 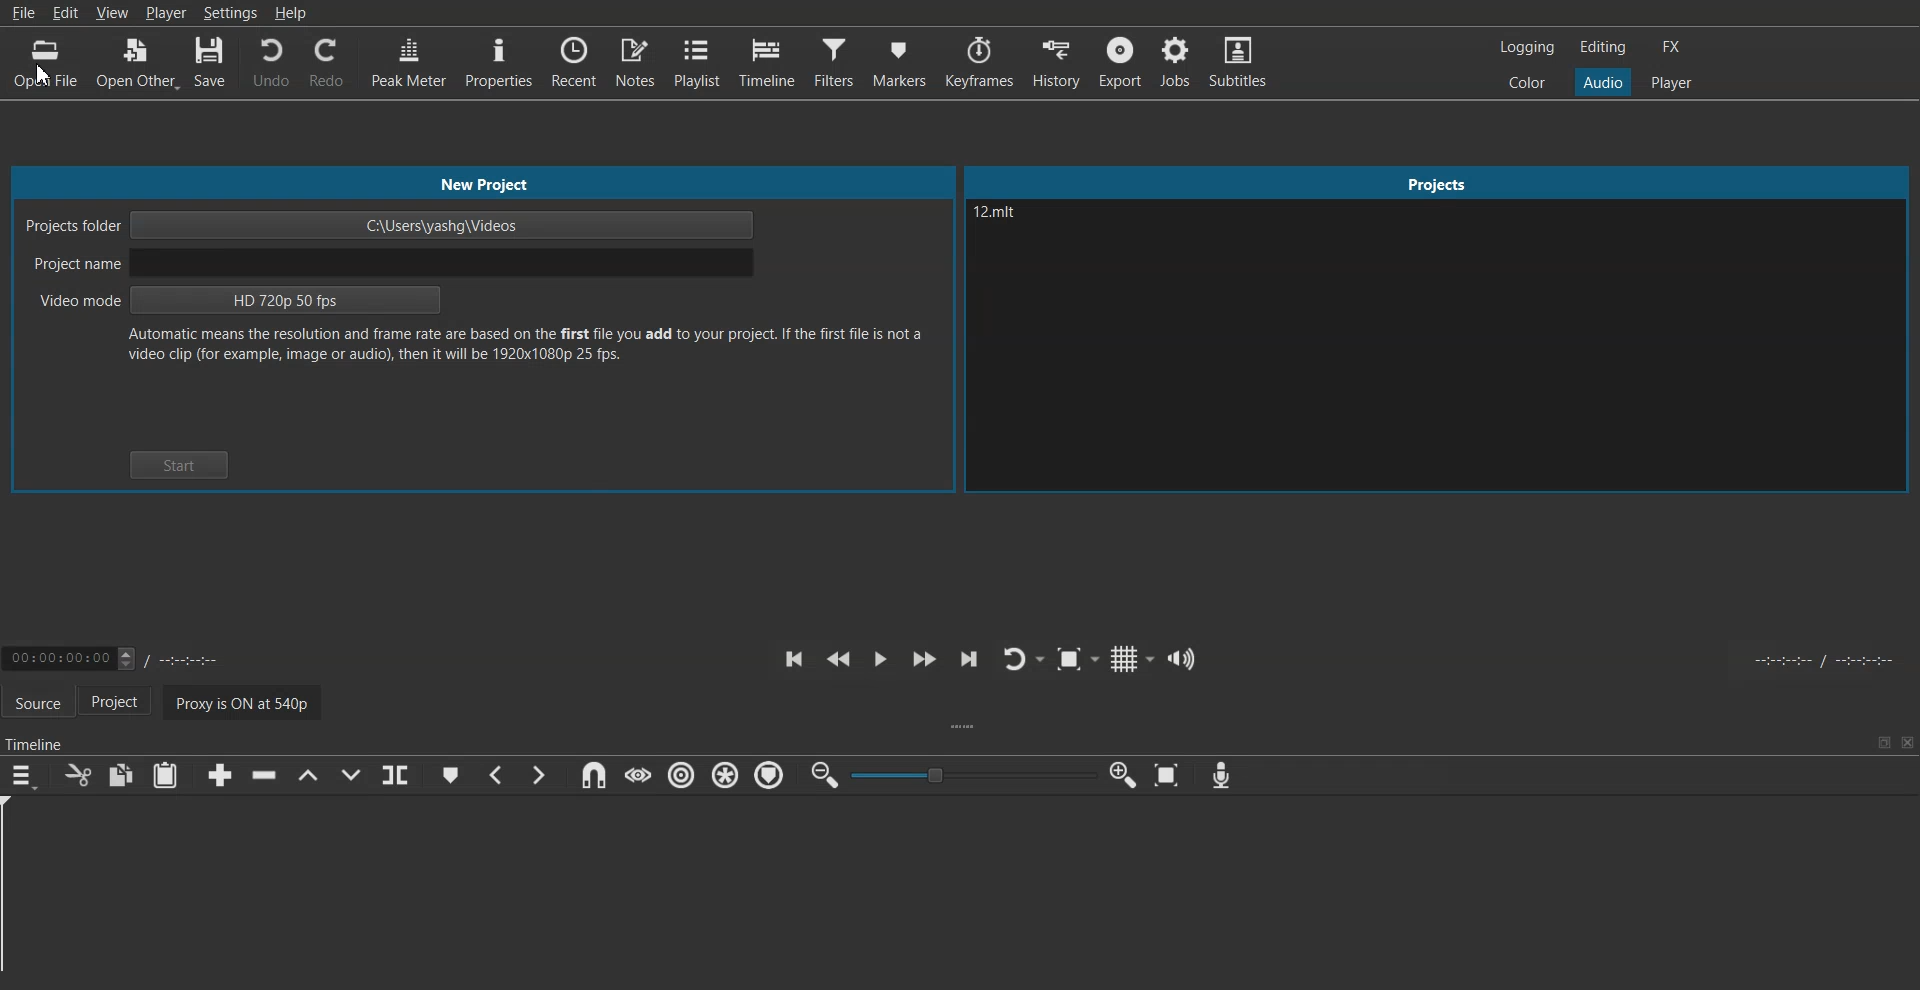 What do you see at coordinates (903, 60) in the screenshot?
I see `Markers` at bounding box center [903, 60].